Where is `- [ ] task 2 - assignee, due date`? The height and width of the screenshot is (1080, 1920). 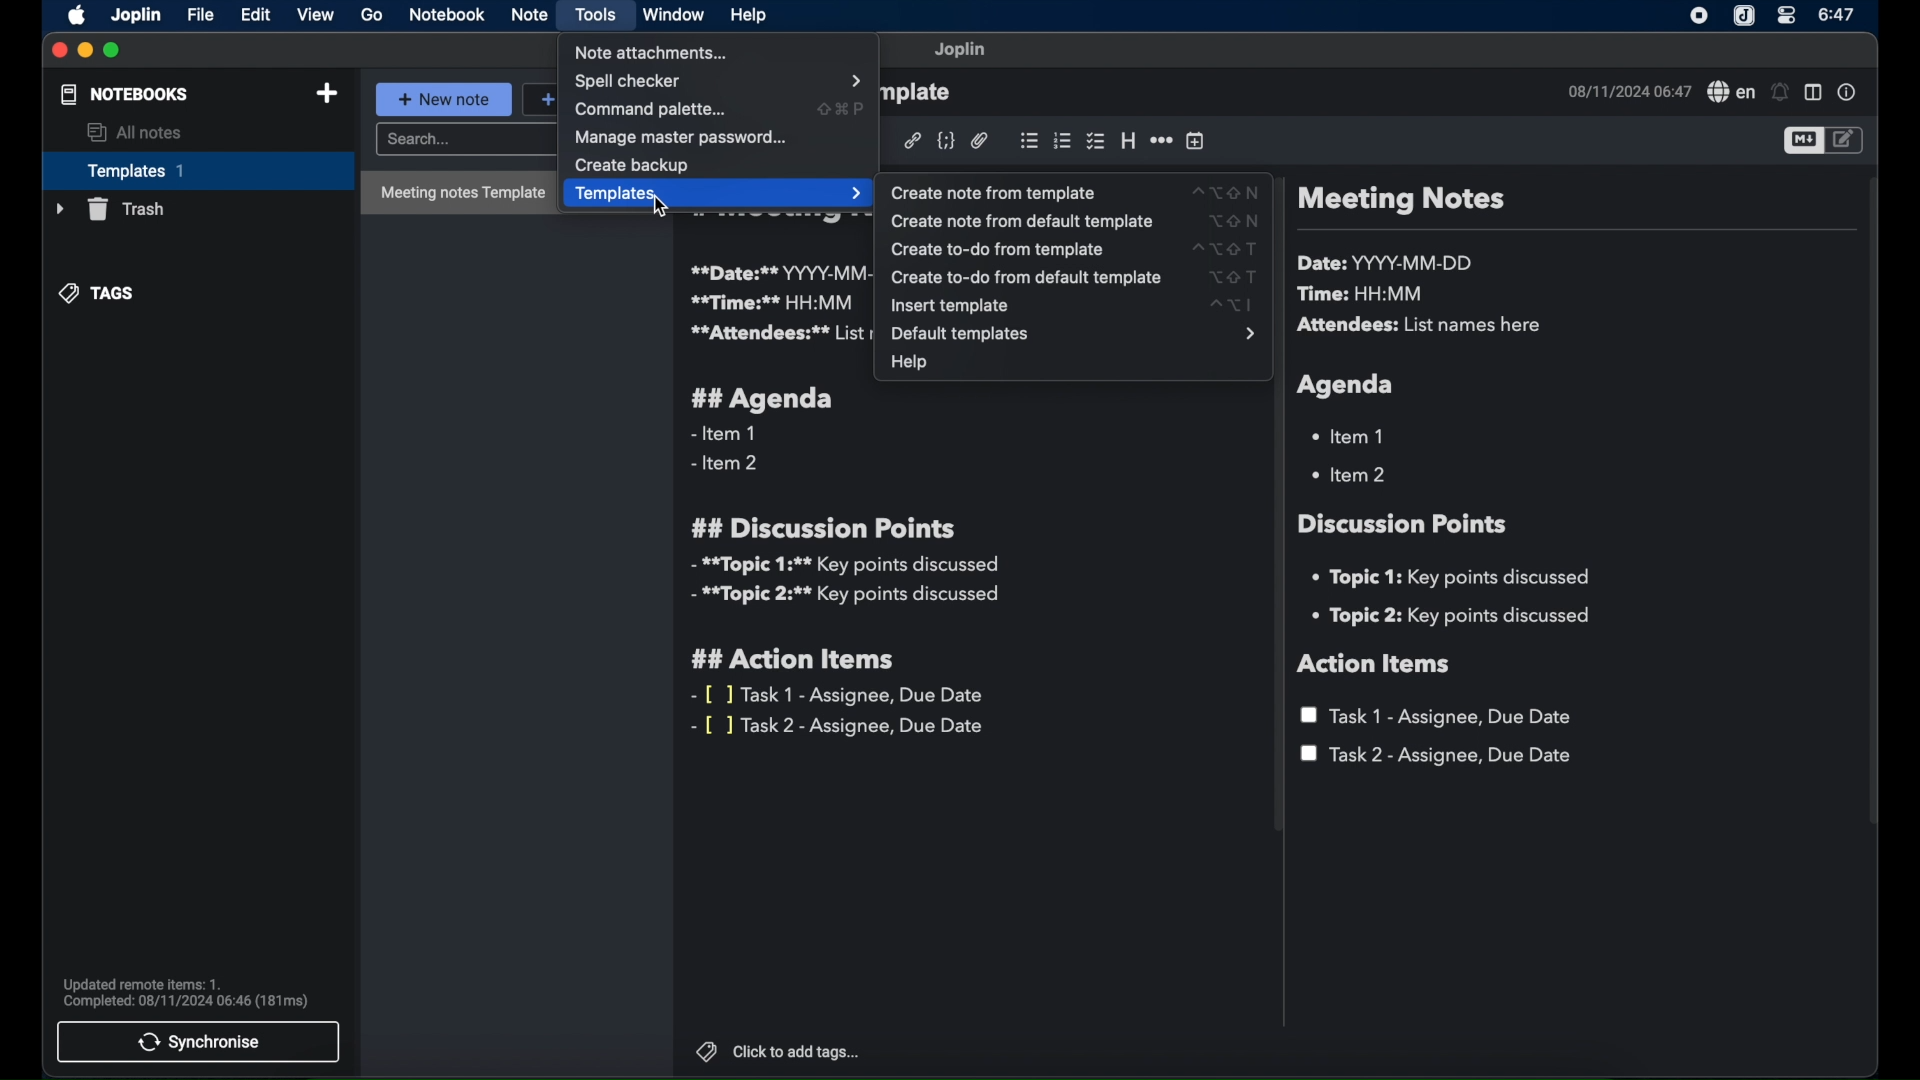
- [ ] task 2 - assignee, due date is located at coordinates (841, 727).